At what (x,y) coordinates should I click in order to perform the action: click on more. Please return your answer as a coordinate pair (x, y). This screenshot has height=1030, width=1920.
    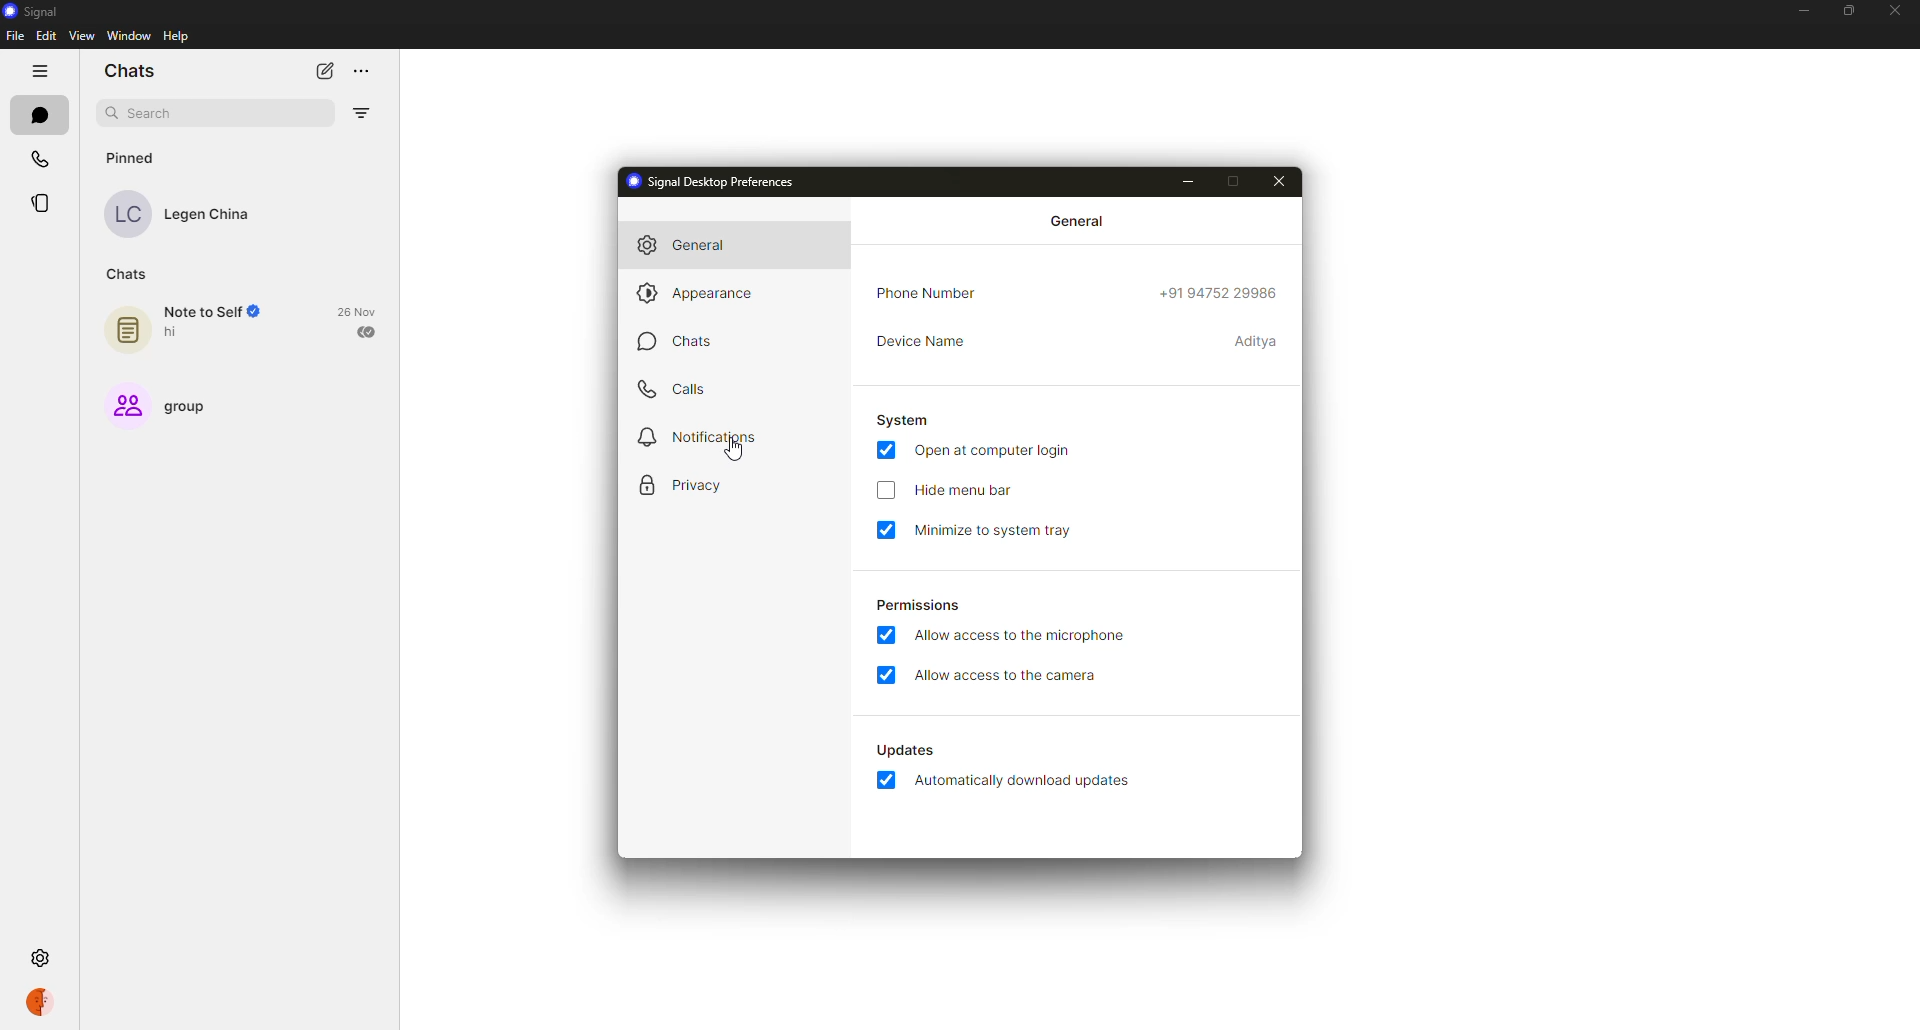
    Looking at the image, I should click on (364, 68).